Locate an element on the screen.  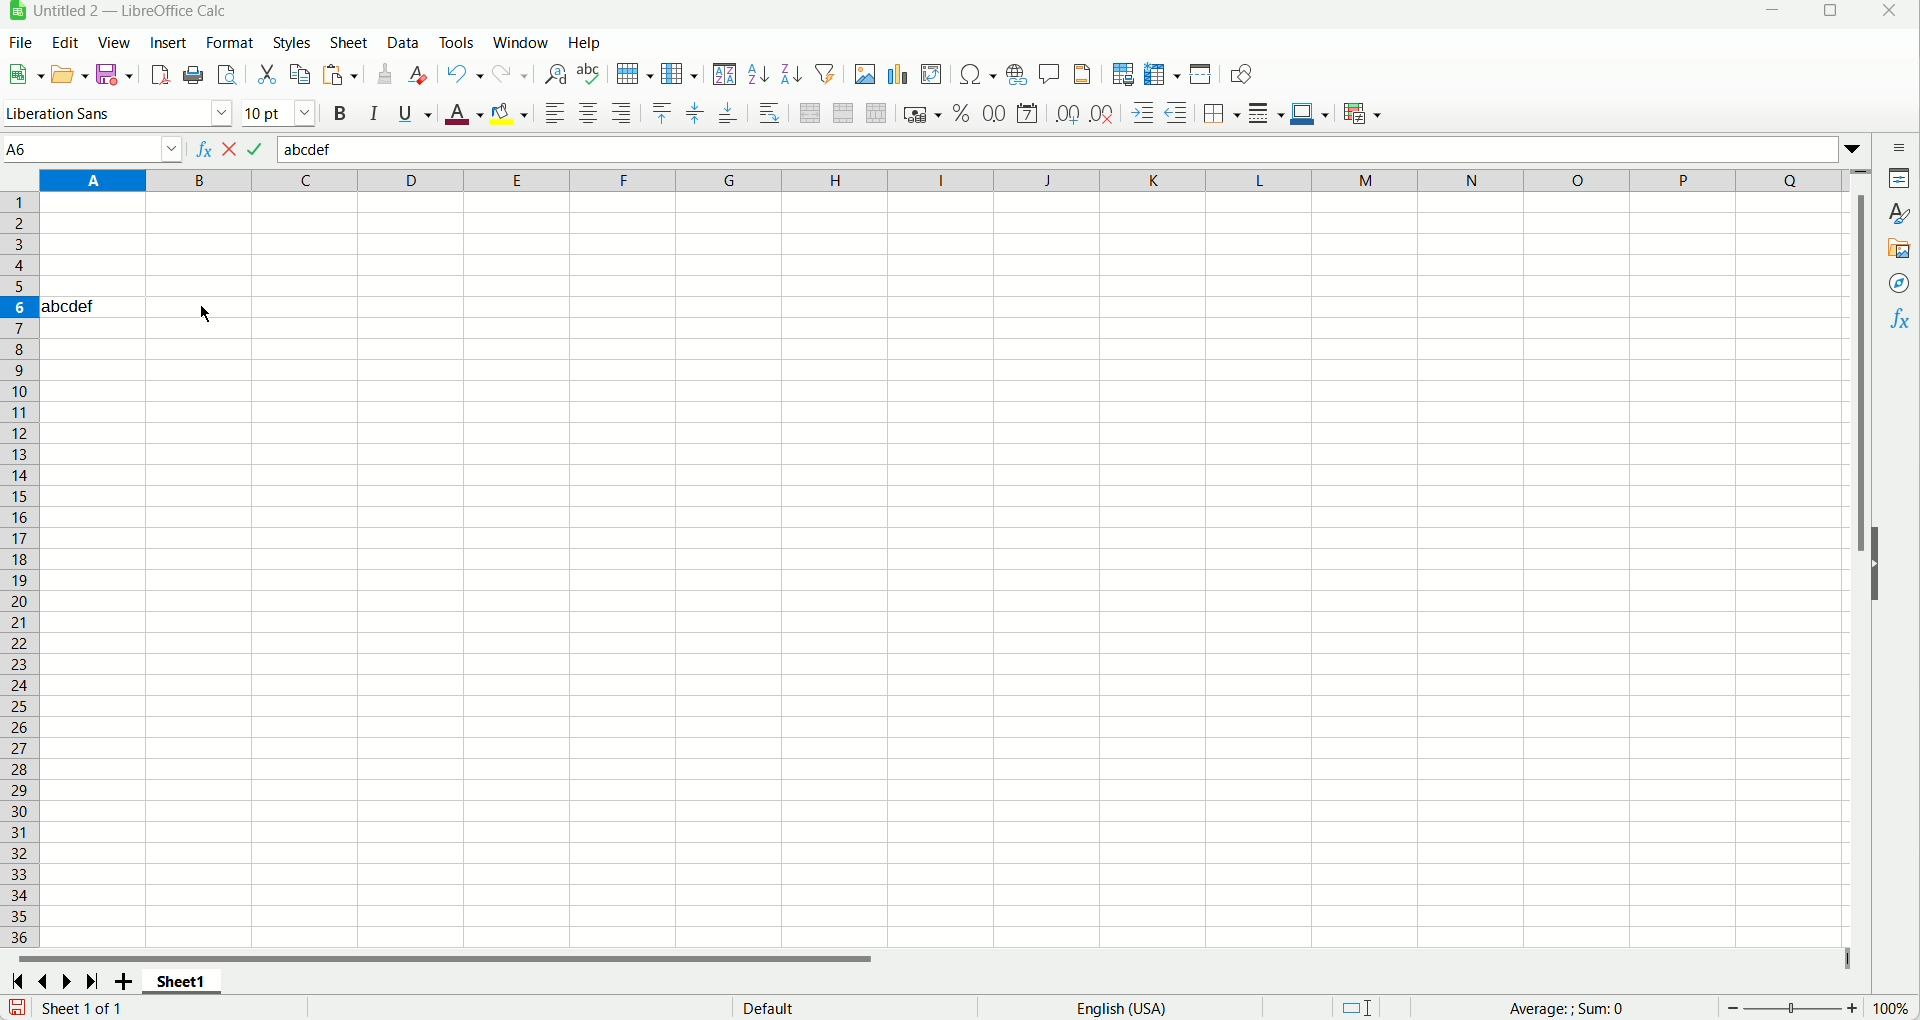
sheet is located at coordinates (349, 41).